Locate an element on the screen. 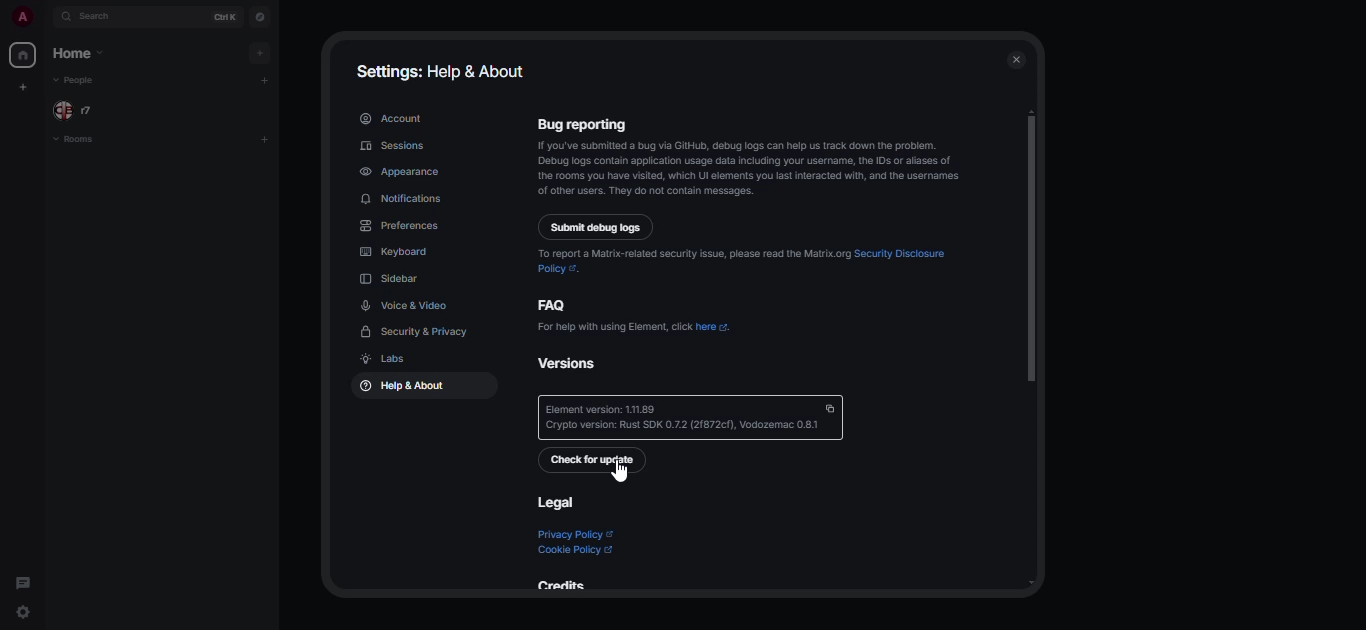  cursor is located at coordinates (621, 474).